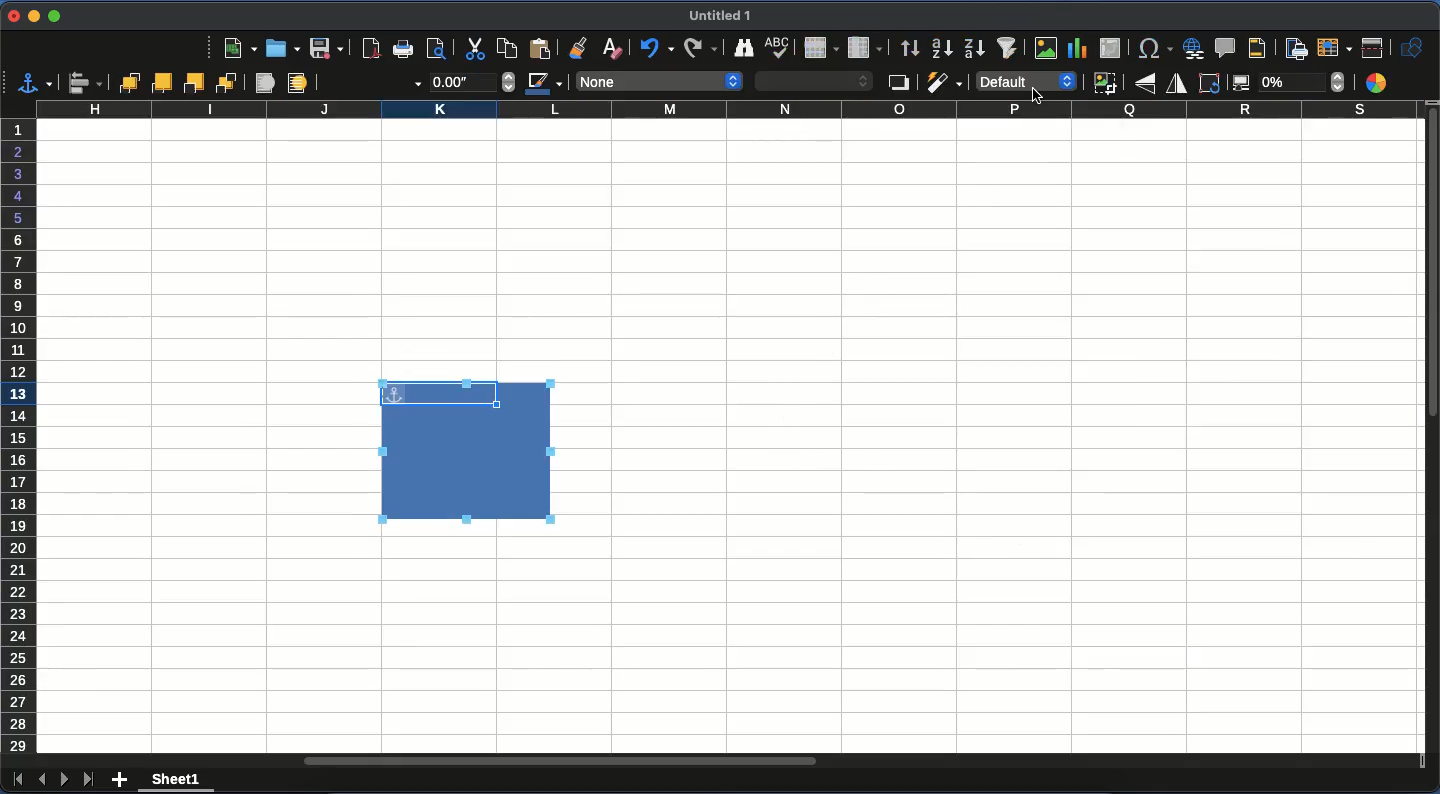  What do you see at coordinates (1210, 85) in the screenshot?
I see `rotate` at bounding box center [1210, 85].